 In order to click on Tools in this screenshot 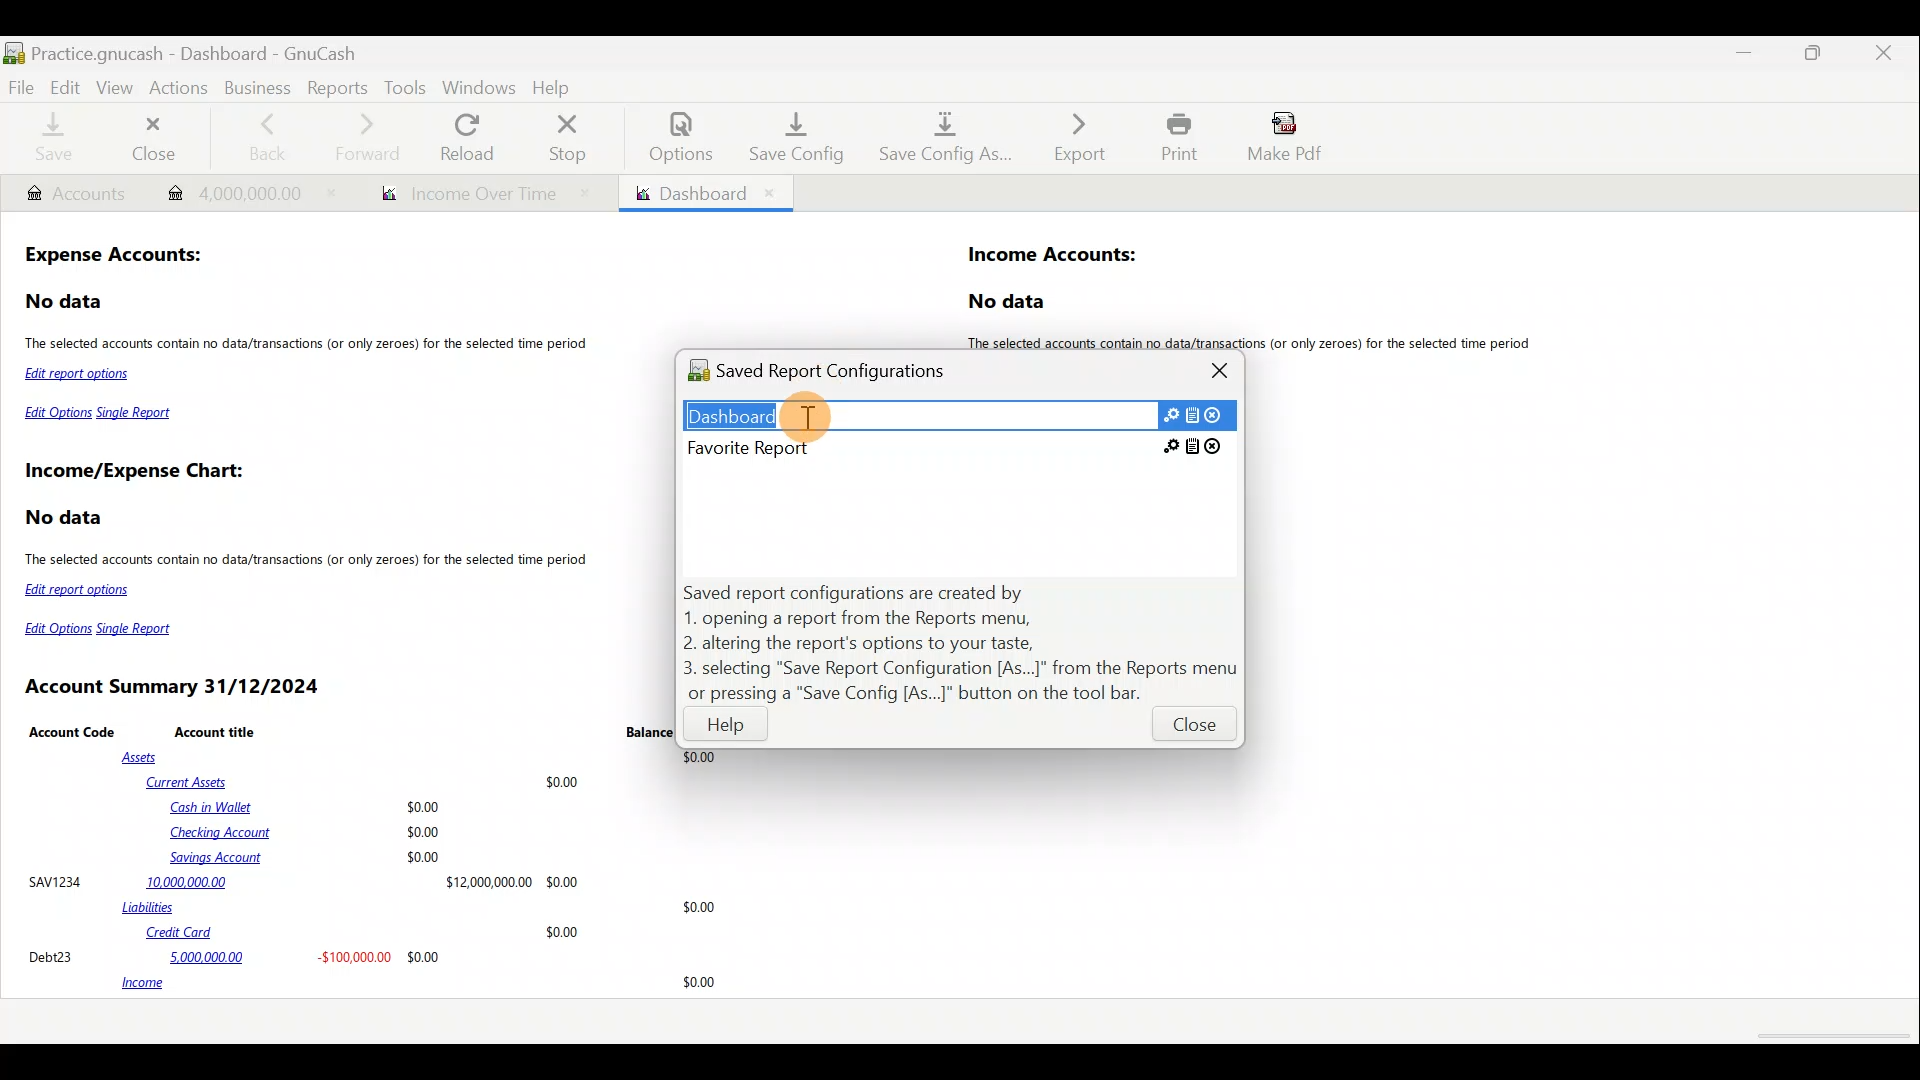, I will do `click(405, 87)`.